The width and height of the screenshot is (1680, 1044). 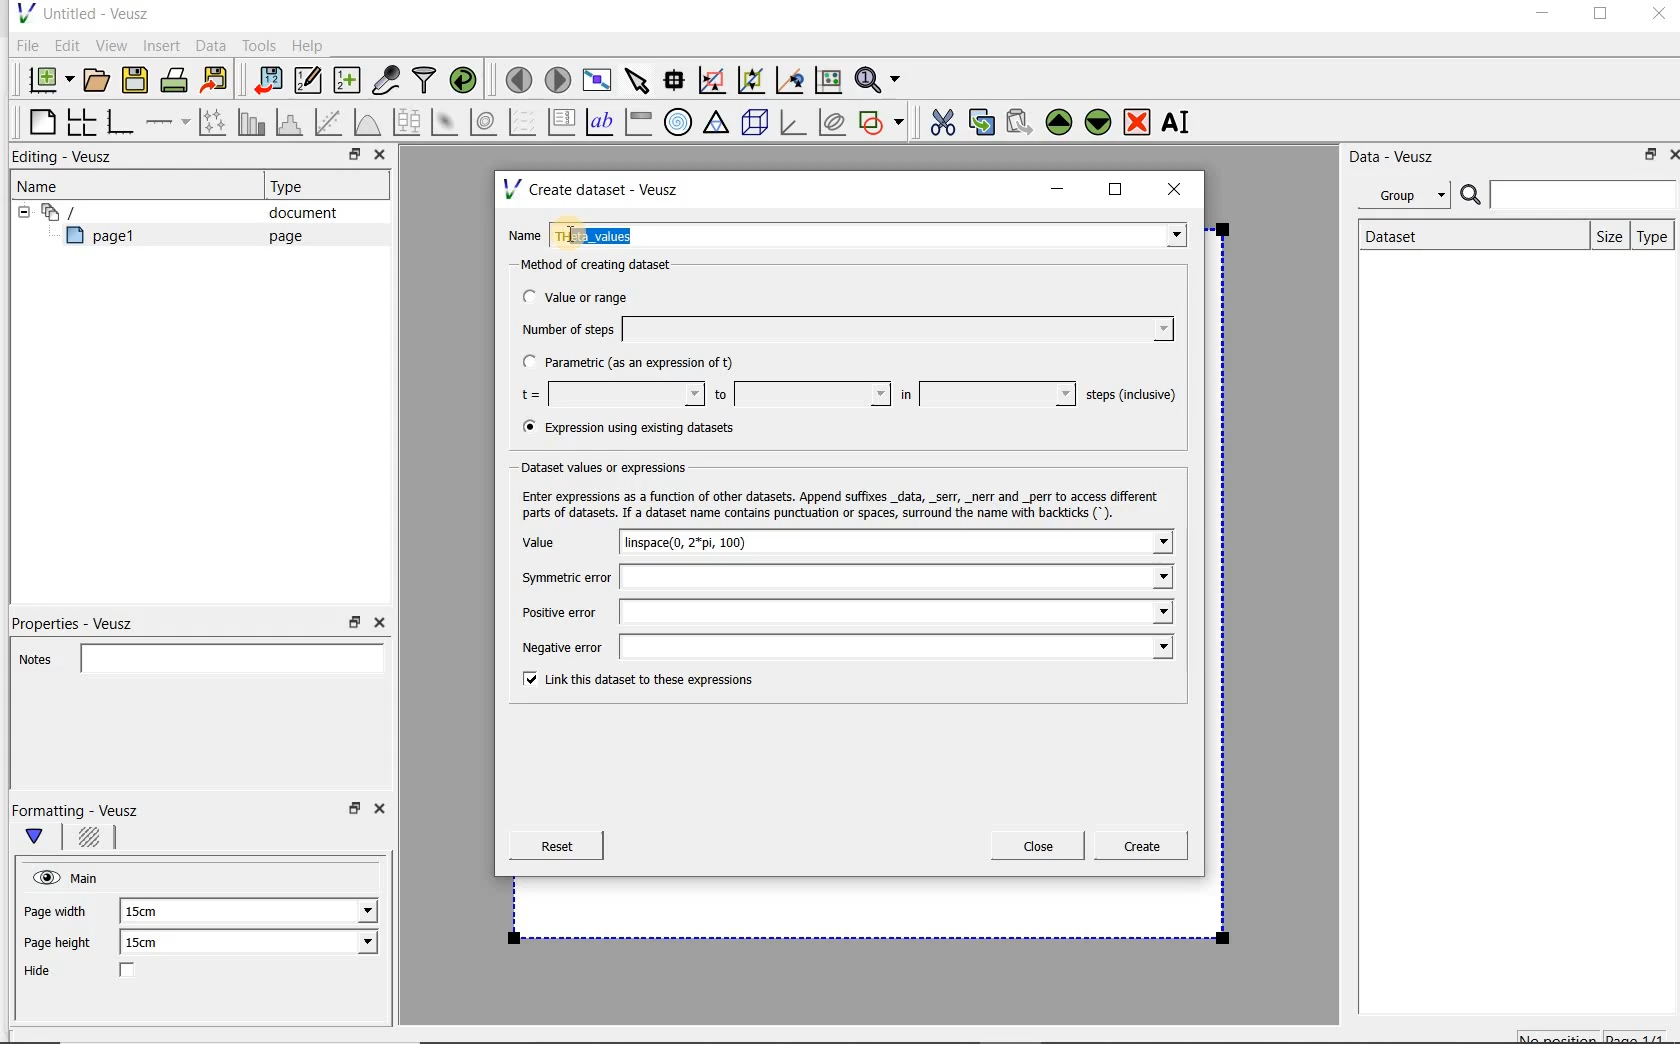 What do you see at coordinates (1180, 122) in the screenshot?
I see `rename the selected widget` at bounding box center [1180, 122].